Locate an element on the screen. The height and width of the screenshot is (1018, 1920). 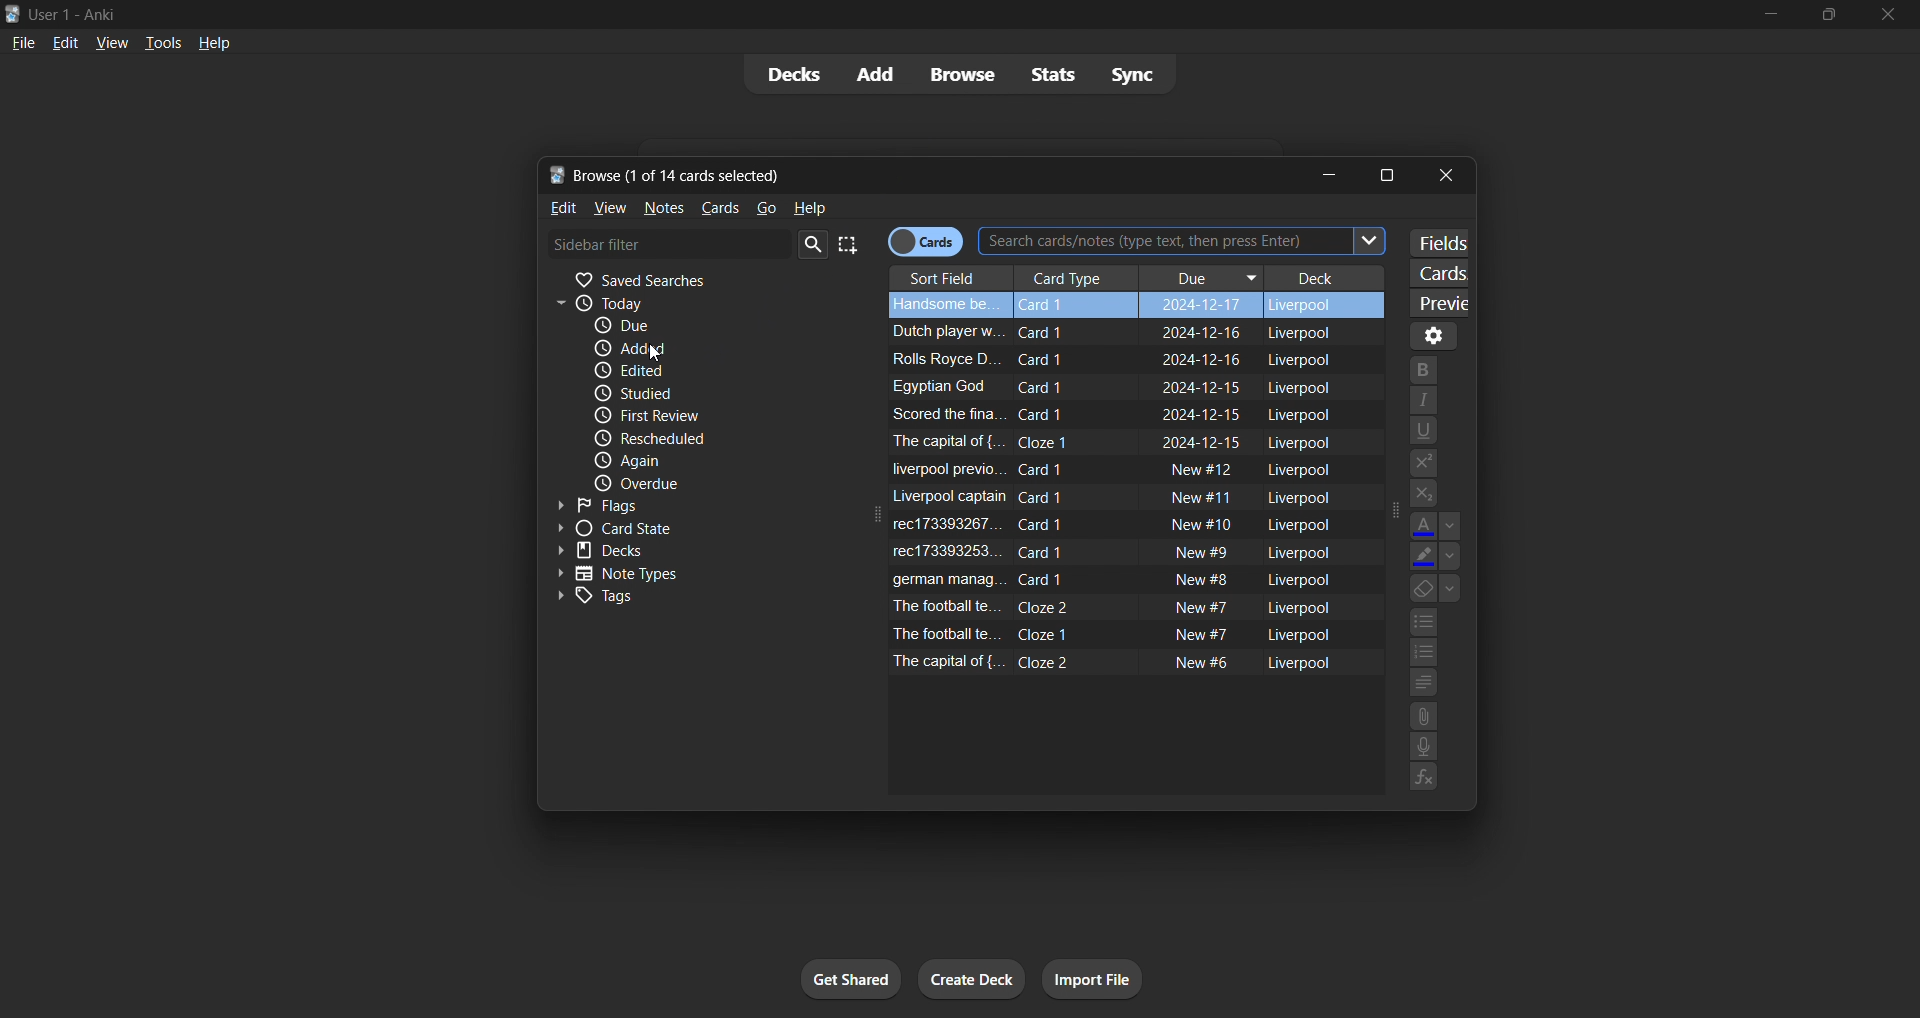
german manag... Card 1 New#8 Liverpool is located at coordinates (1115, 577).